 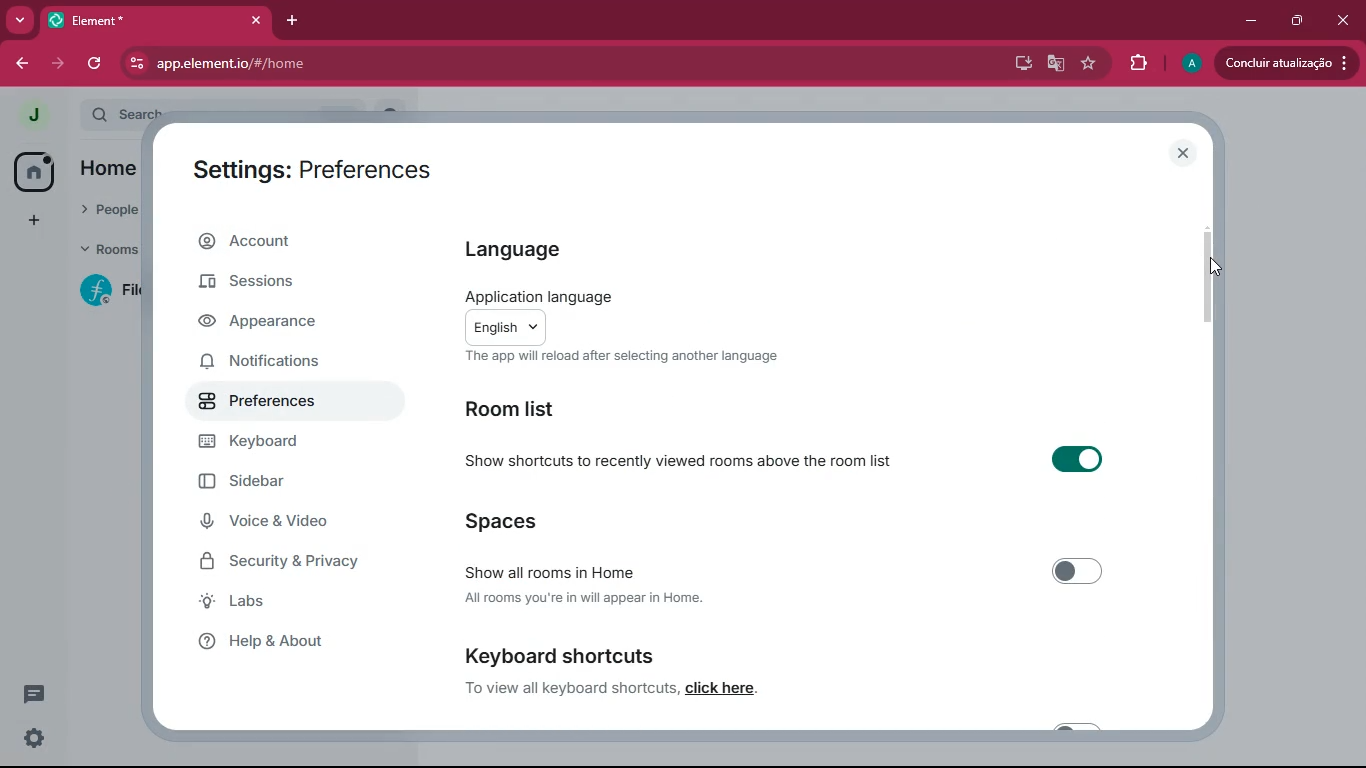 I want to click on help & about, so click(x=273, y=643).